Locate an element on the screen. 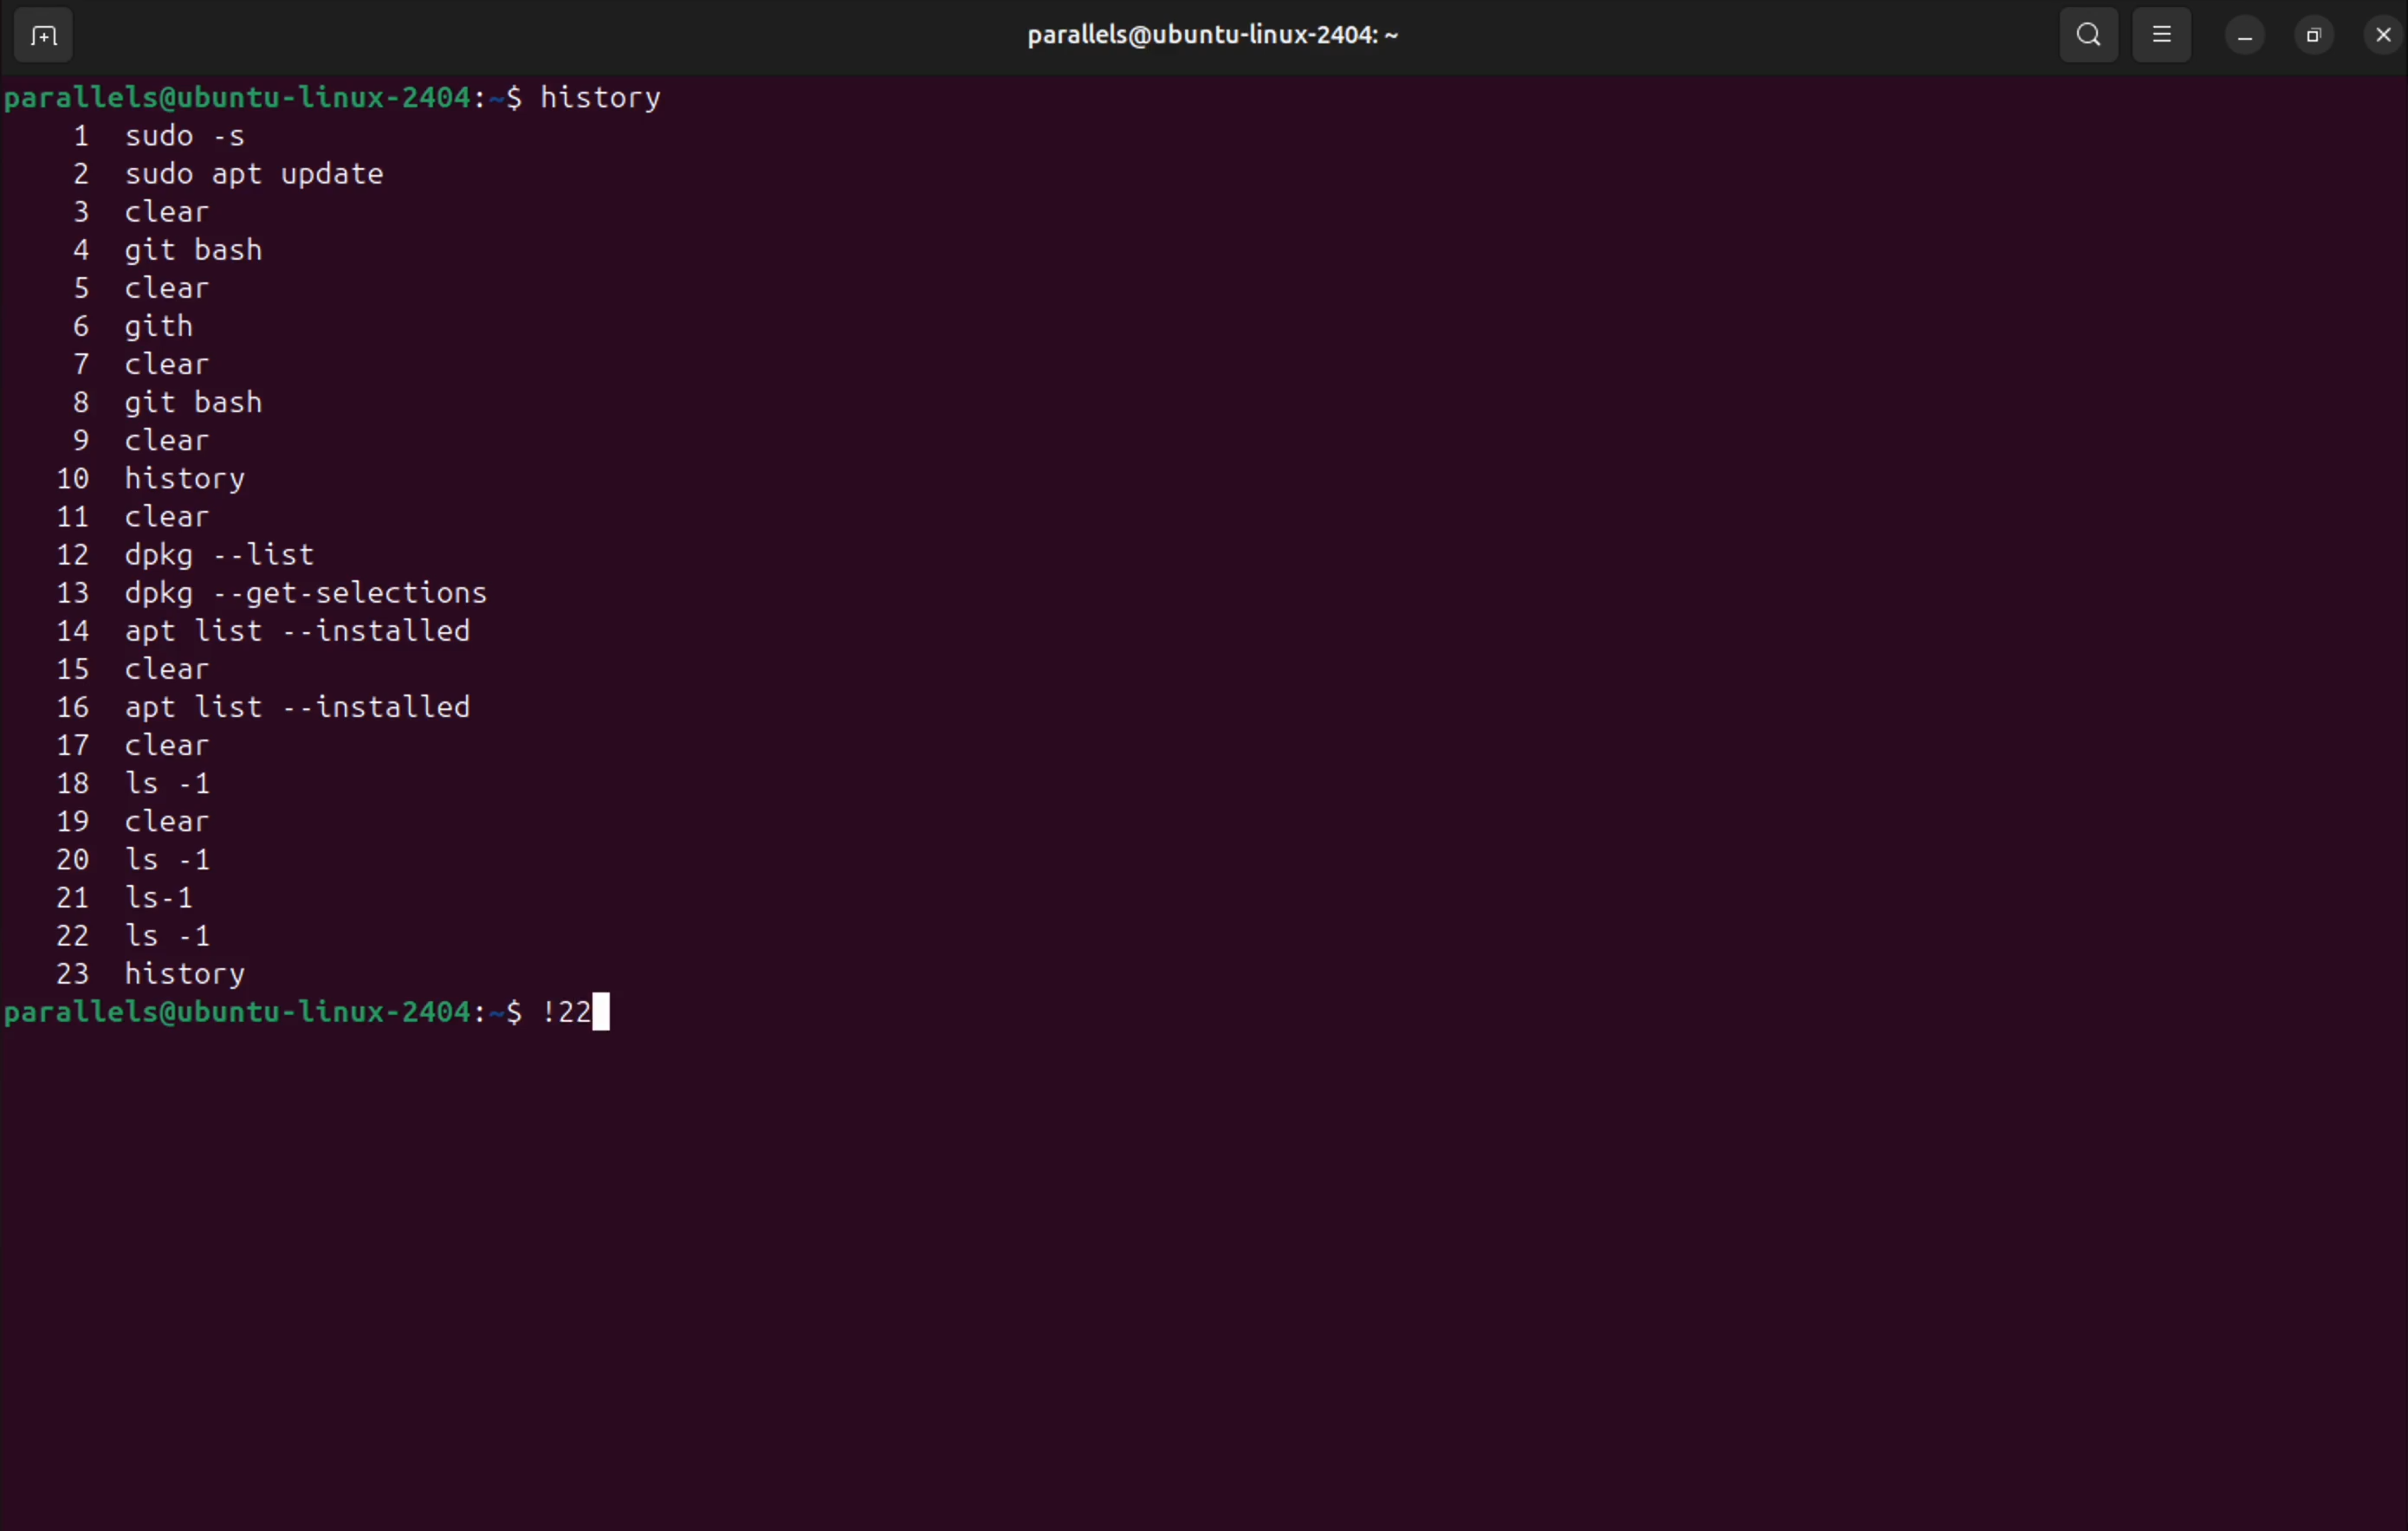  parallels username is located at coordinates (1226, 31).